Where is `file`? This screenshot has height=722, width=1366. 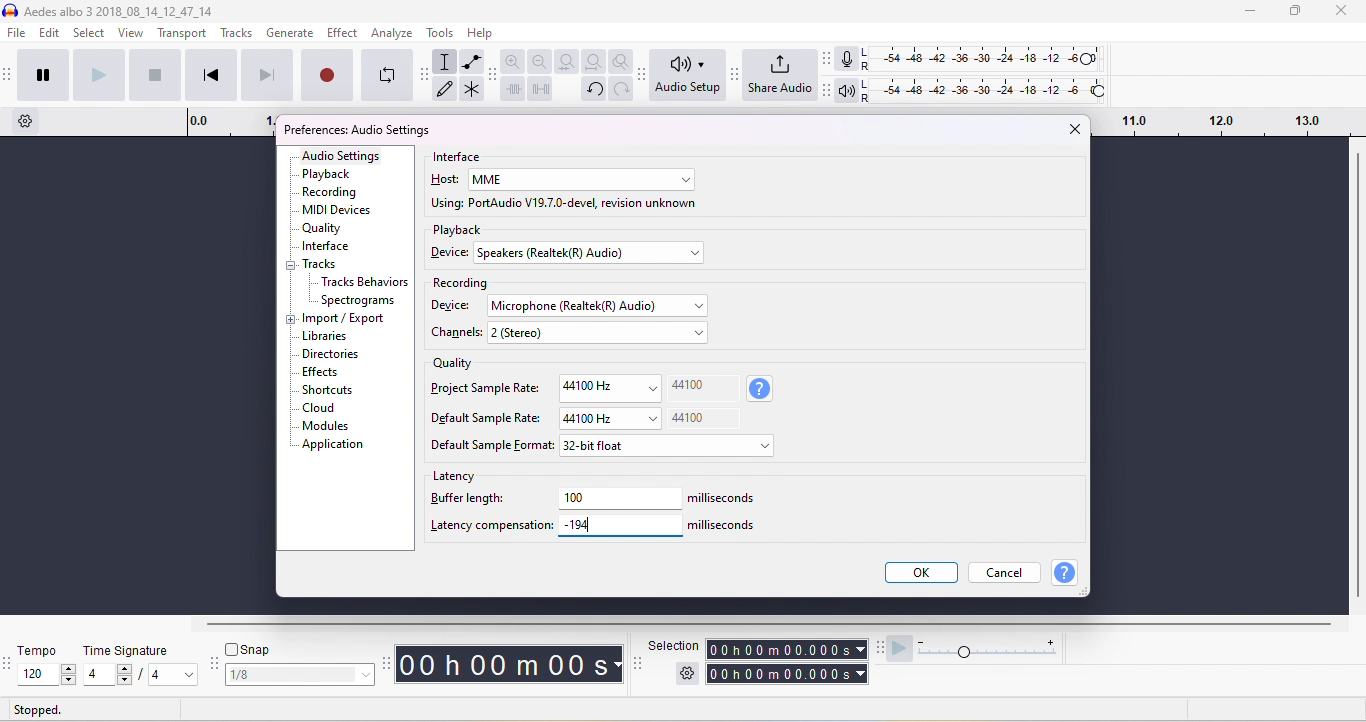 file is located at coordinates (18, 34).